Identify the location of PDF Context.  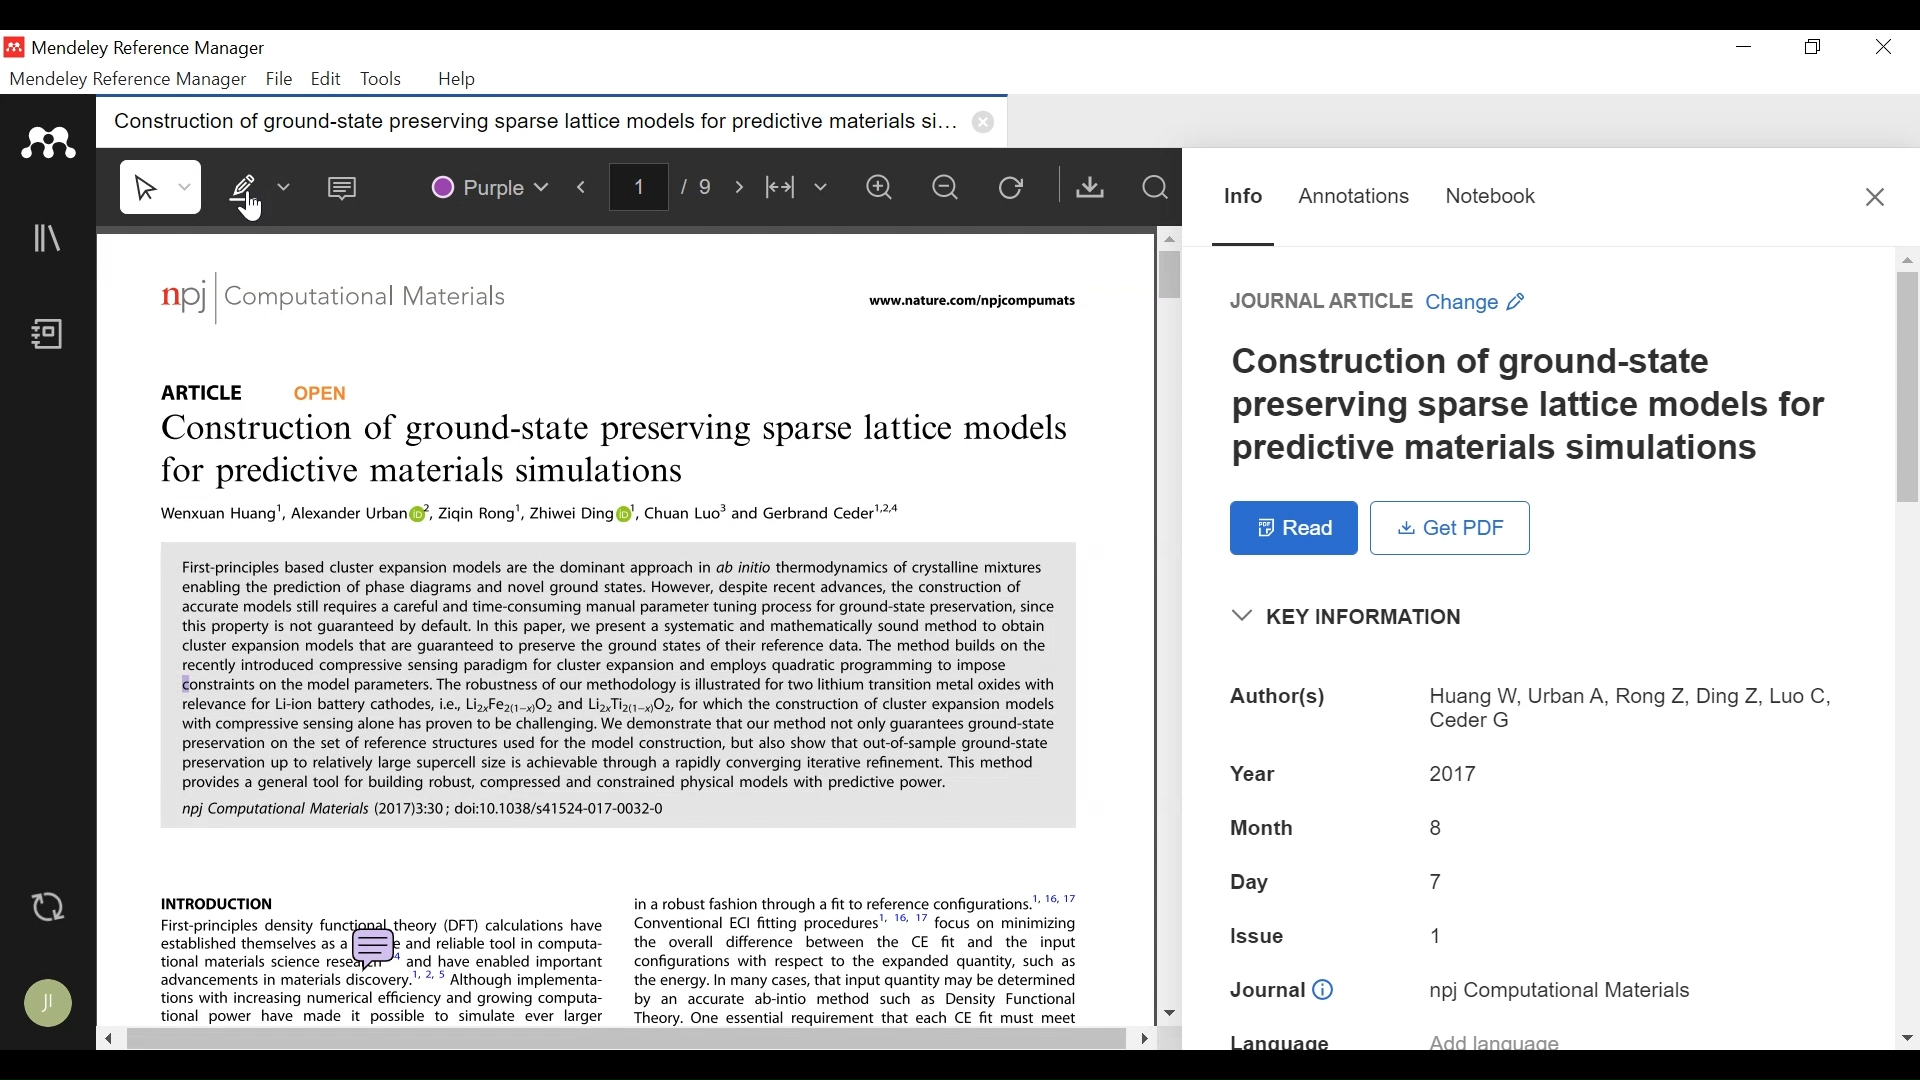
(534, 515).